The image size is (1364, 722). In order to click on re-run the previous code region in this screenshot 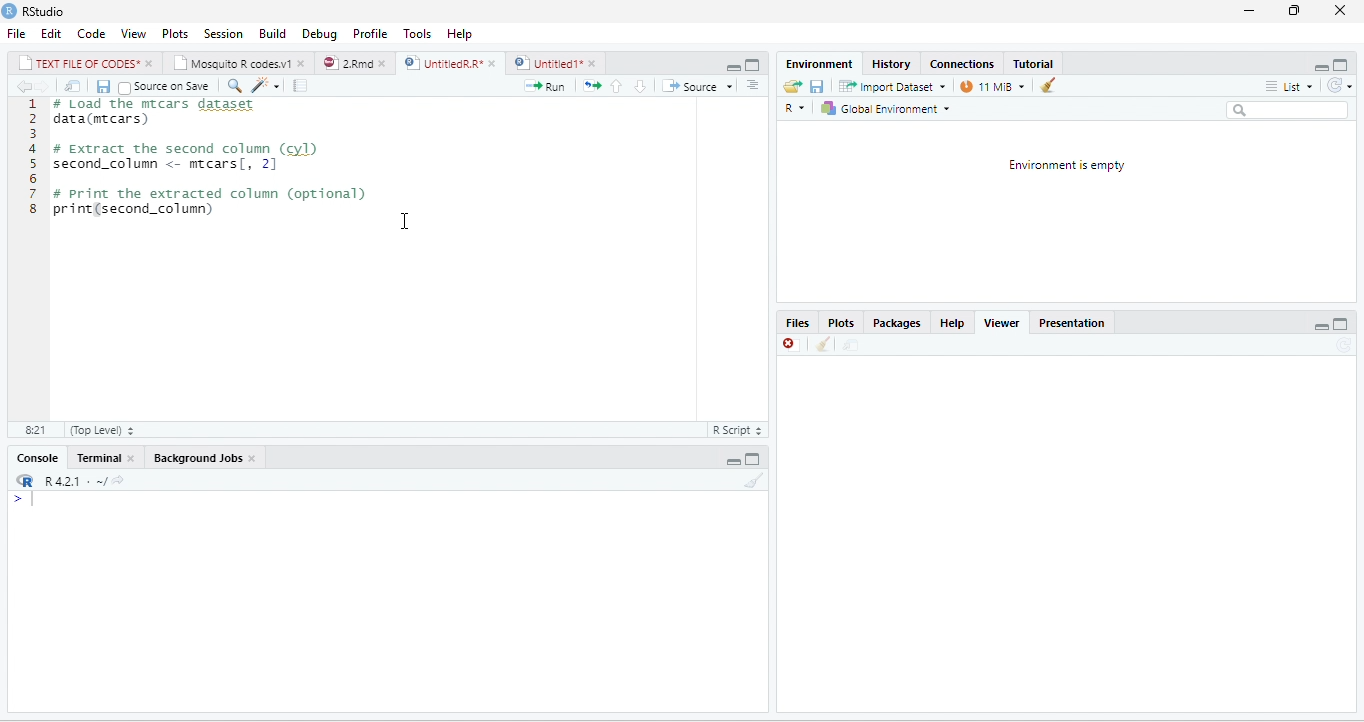, I will do `click(590, 86)`.